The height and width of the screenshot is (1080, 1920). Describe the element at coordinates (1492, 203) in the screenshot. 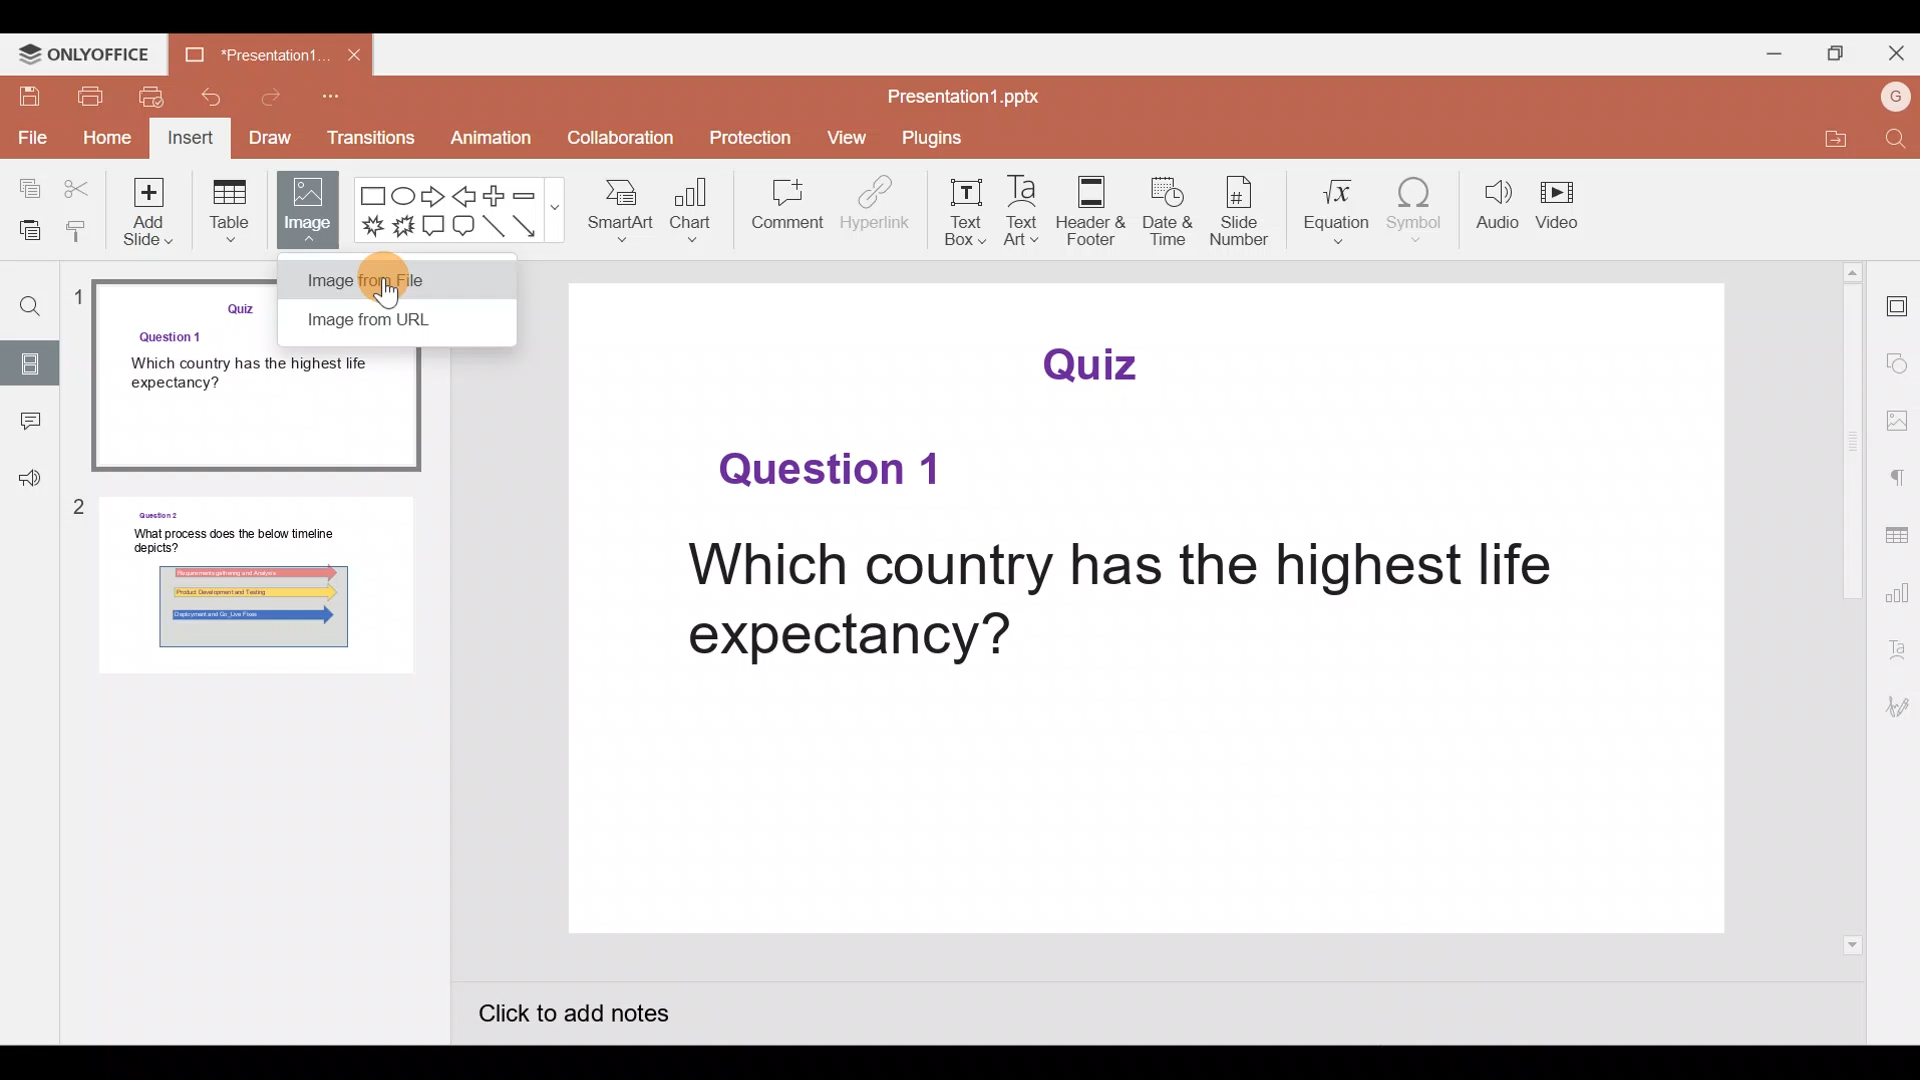

I see `Audio` at that location.